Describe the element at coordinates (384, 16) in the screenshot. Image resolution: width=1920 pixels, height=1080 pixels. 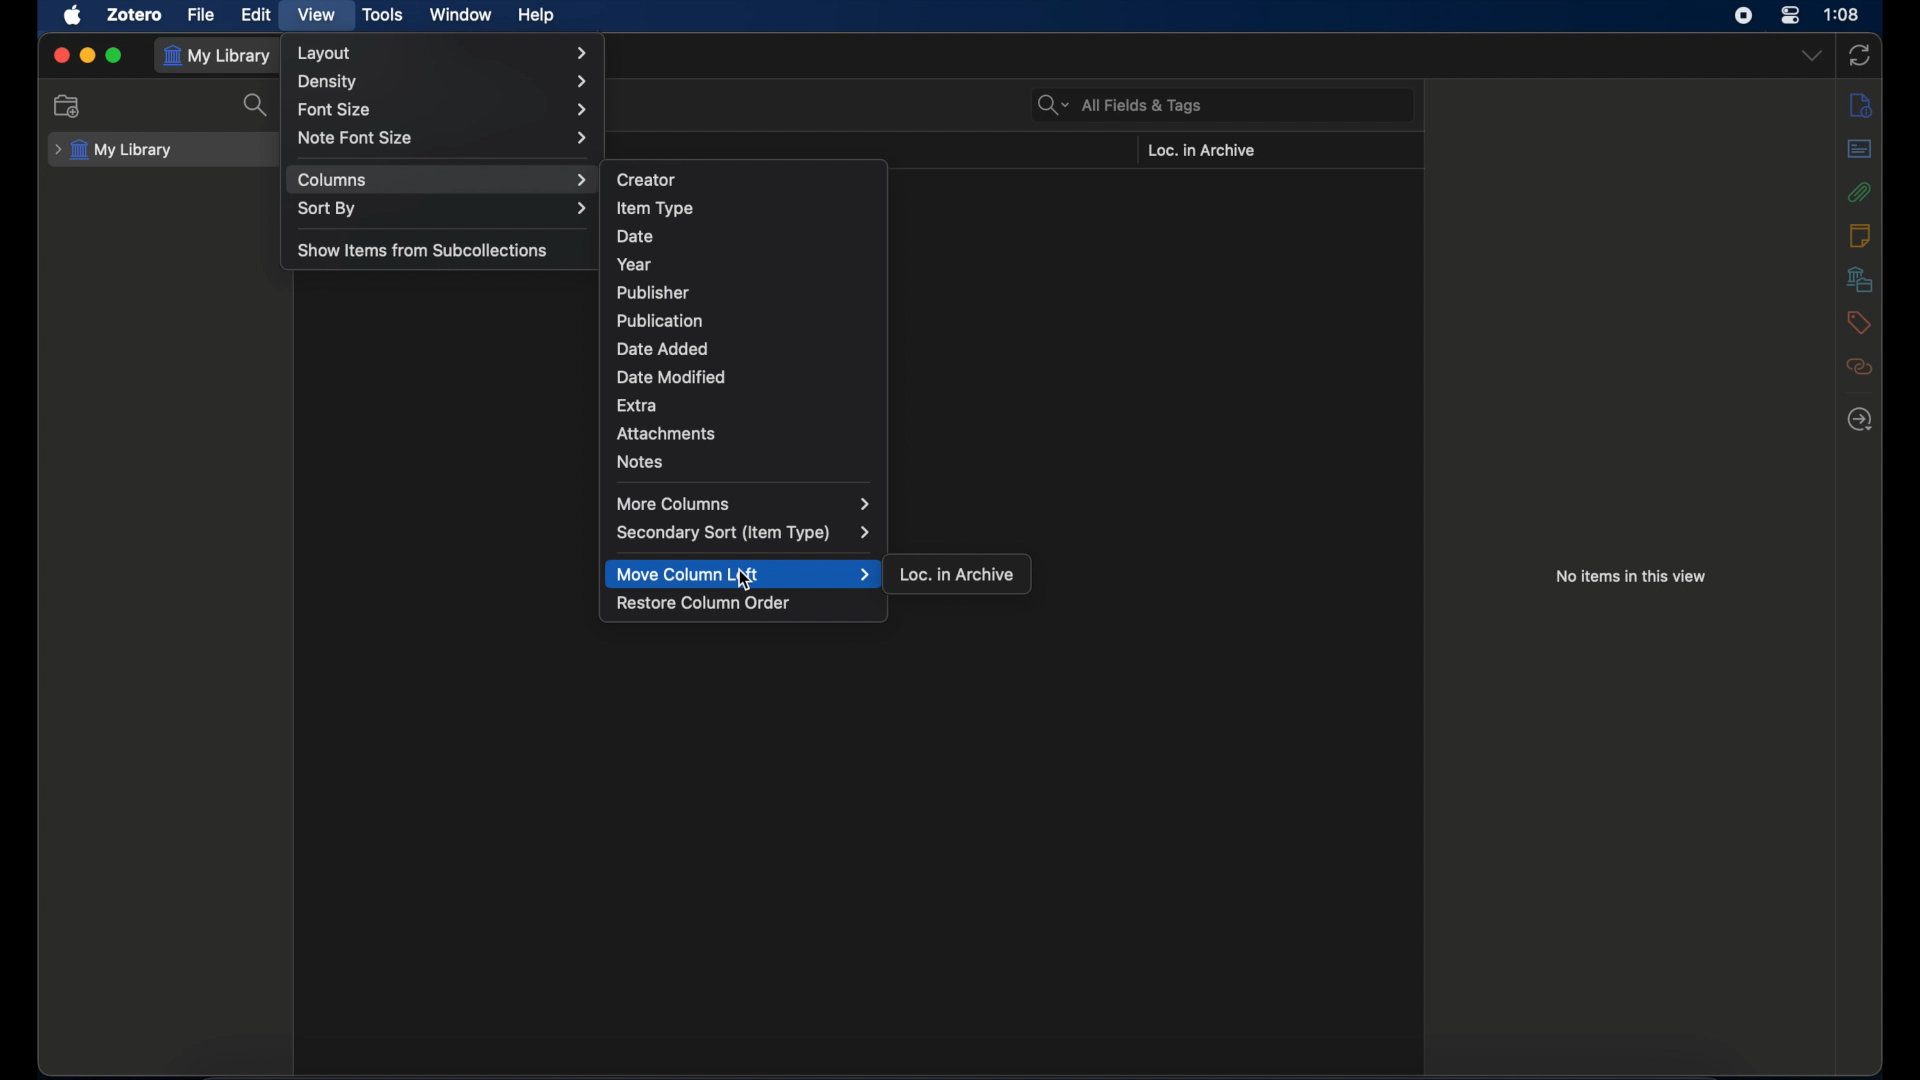
I see `tools` at that location.